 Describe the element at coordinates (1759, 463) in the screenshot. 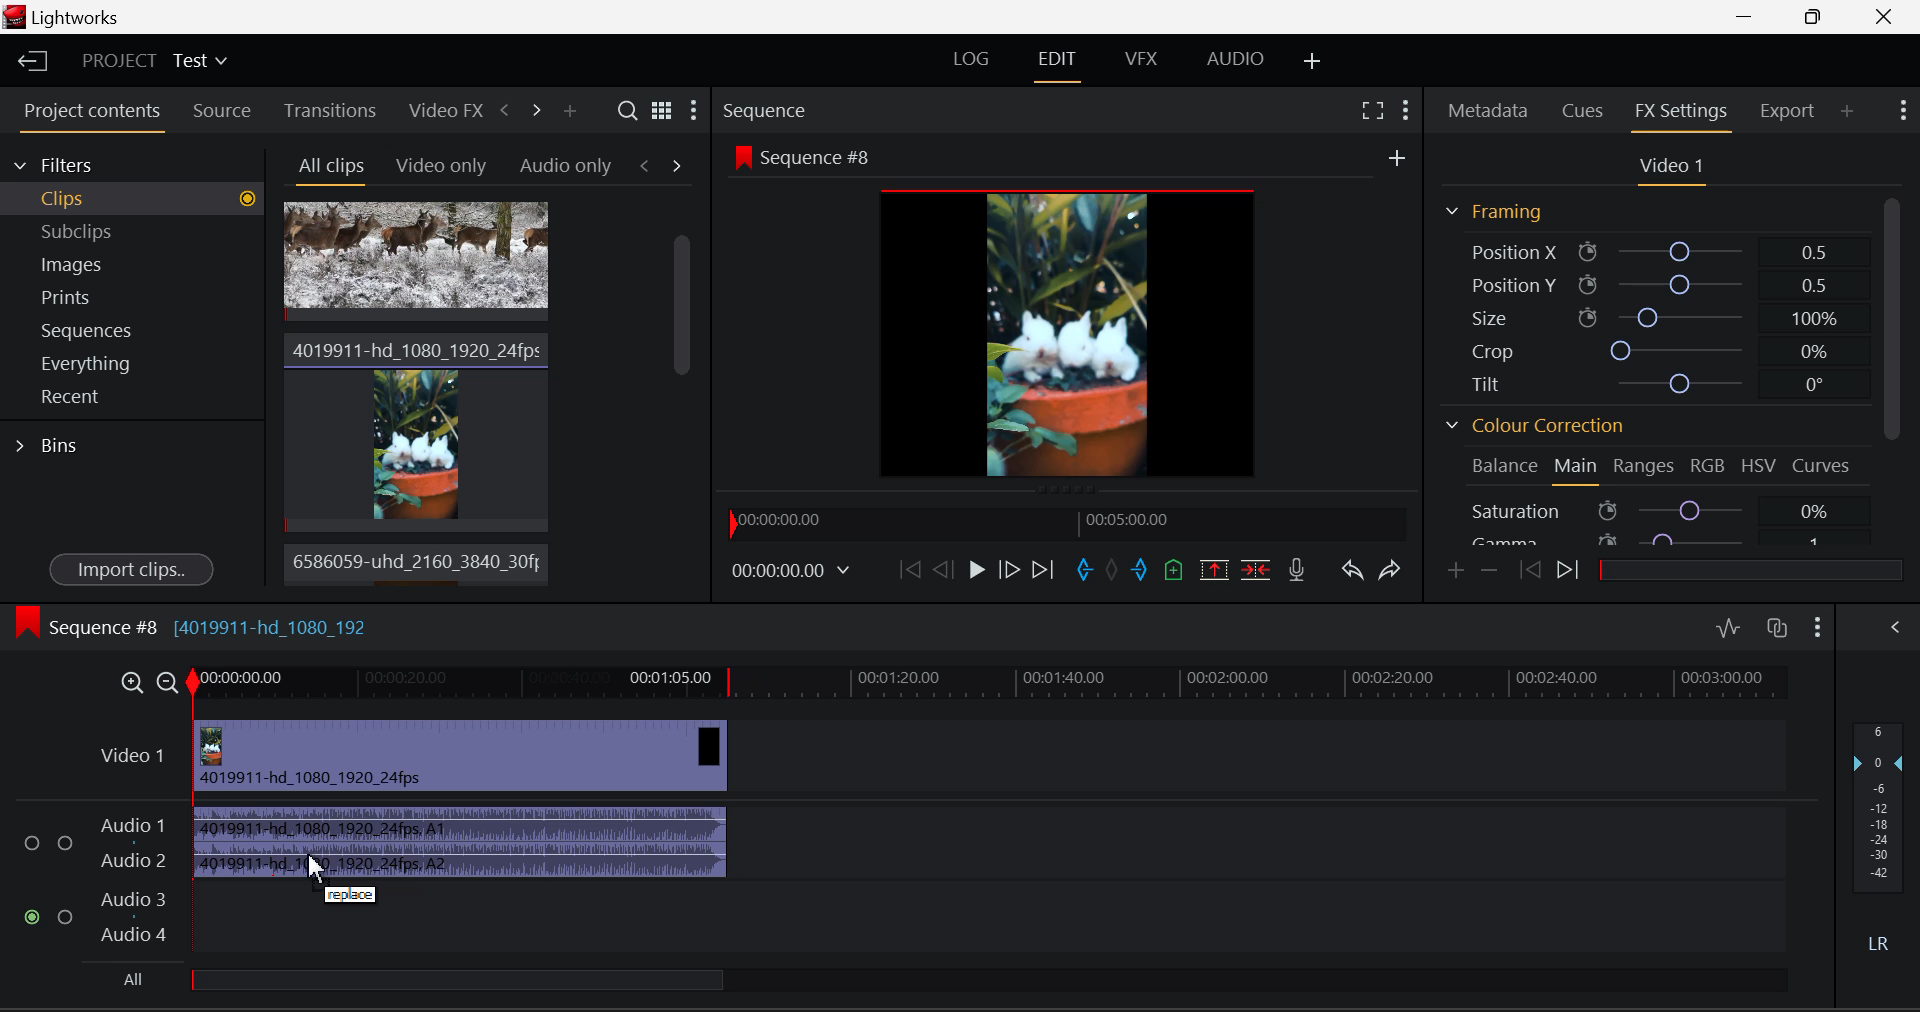

I see `HSV` at that location.